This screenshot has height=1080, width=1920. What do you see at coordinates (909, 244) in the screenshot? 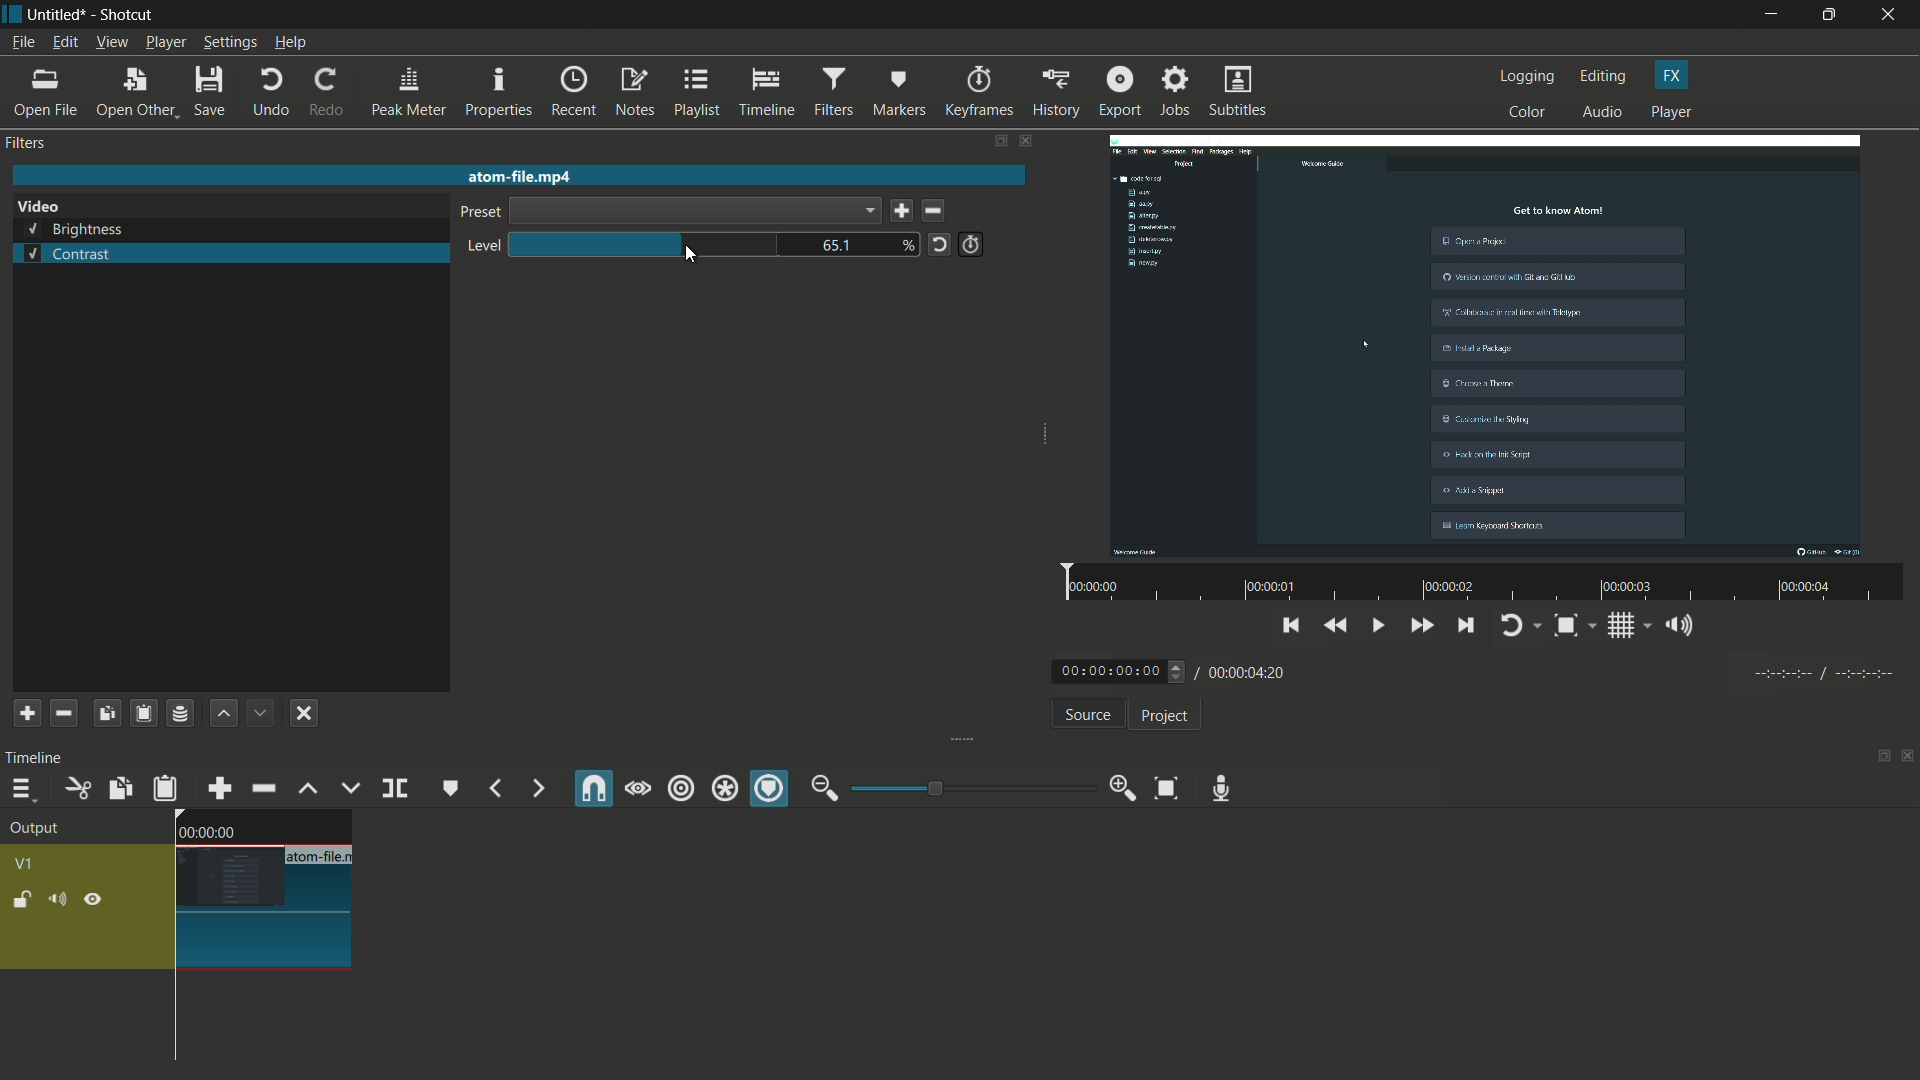
I see `%` at bounding box center [909, 244].